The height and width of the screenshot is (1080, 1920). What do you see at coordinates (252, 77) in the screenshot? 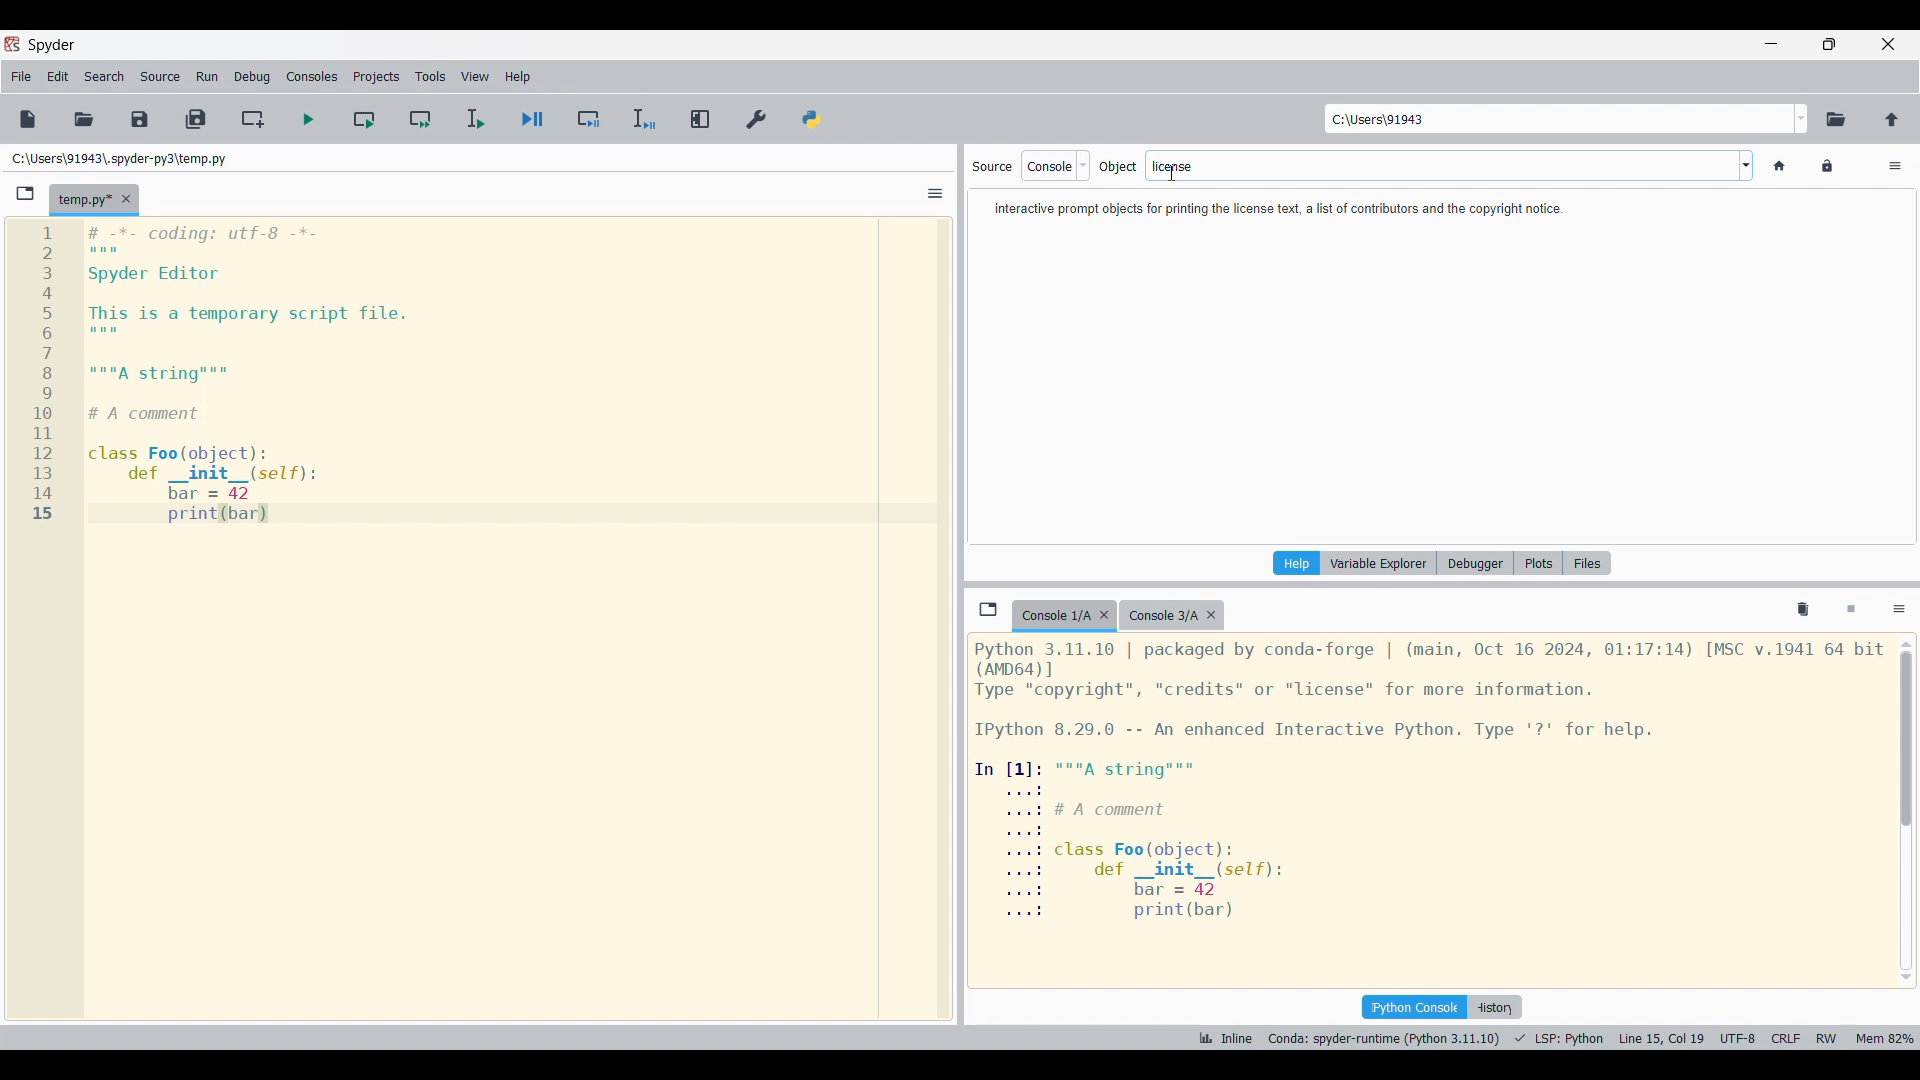
I see `Debug menu` at bounding box center [252, 77].